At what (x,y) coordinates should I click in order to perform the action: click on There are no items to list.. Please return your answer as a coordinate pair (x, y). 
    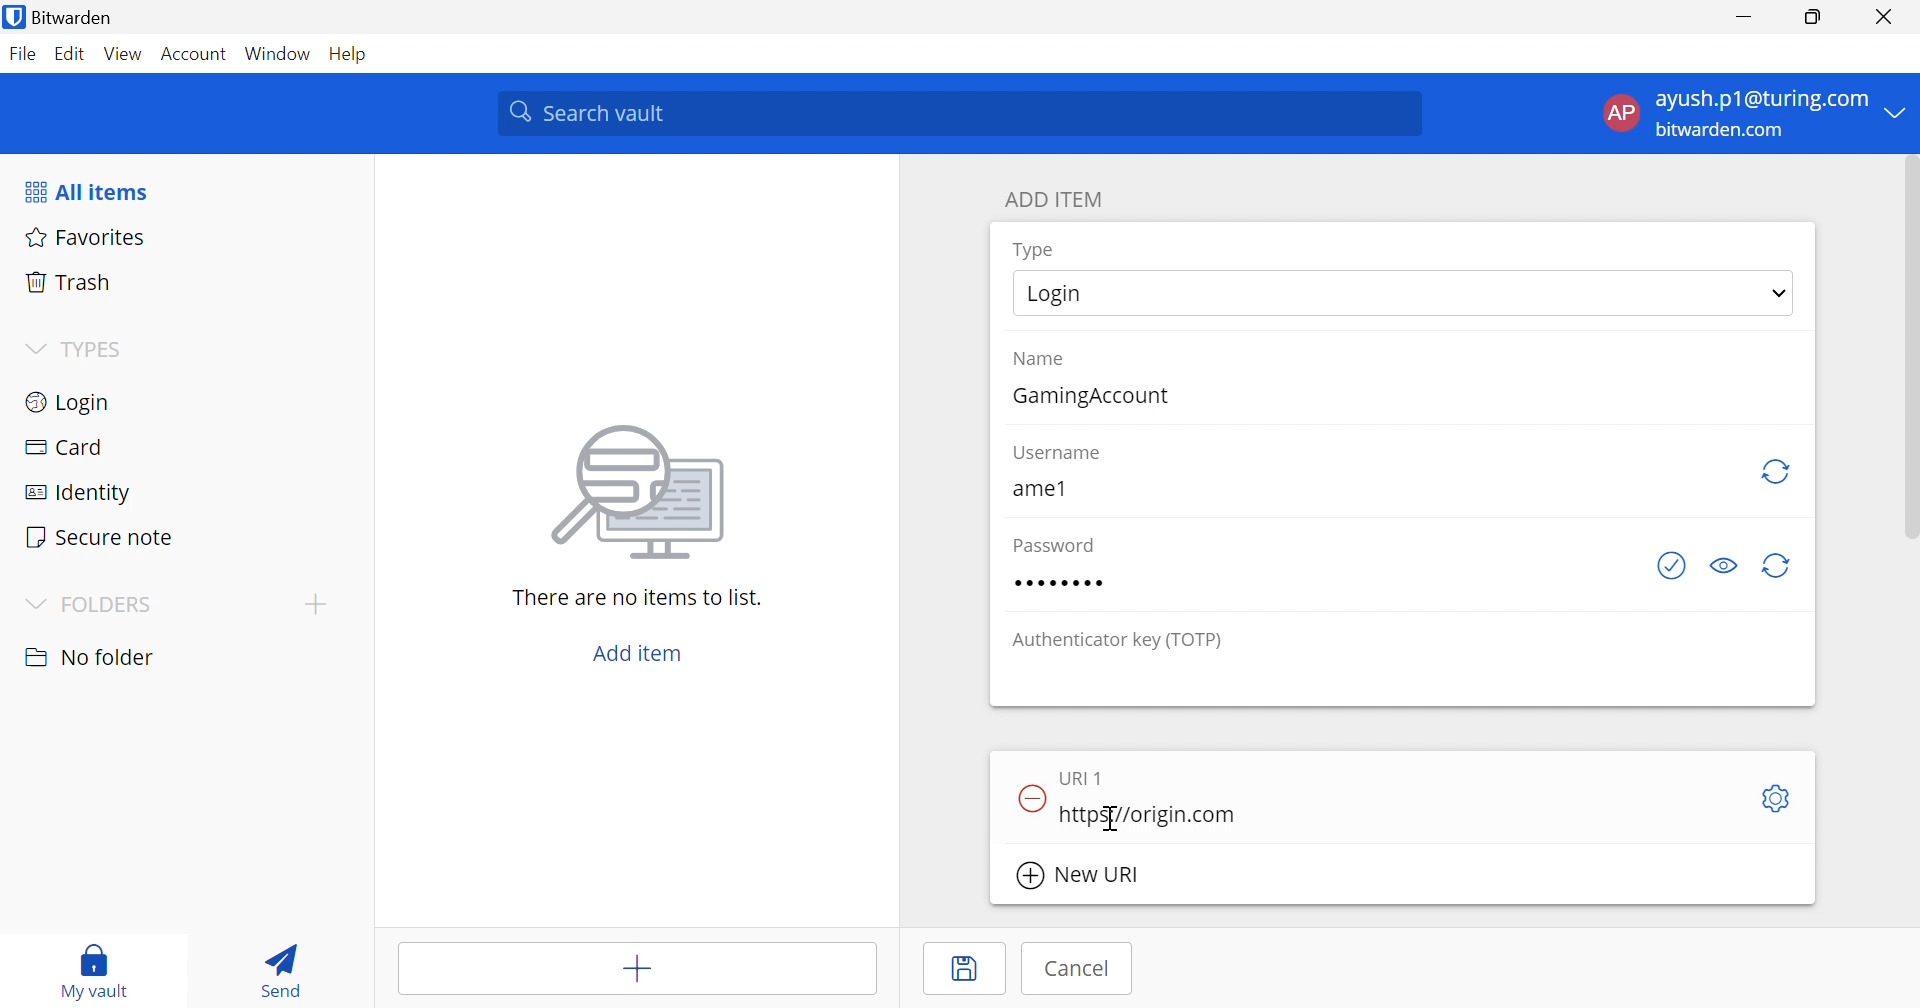
    Looking at the image, I should click on (637, 600).